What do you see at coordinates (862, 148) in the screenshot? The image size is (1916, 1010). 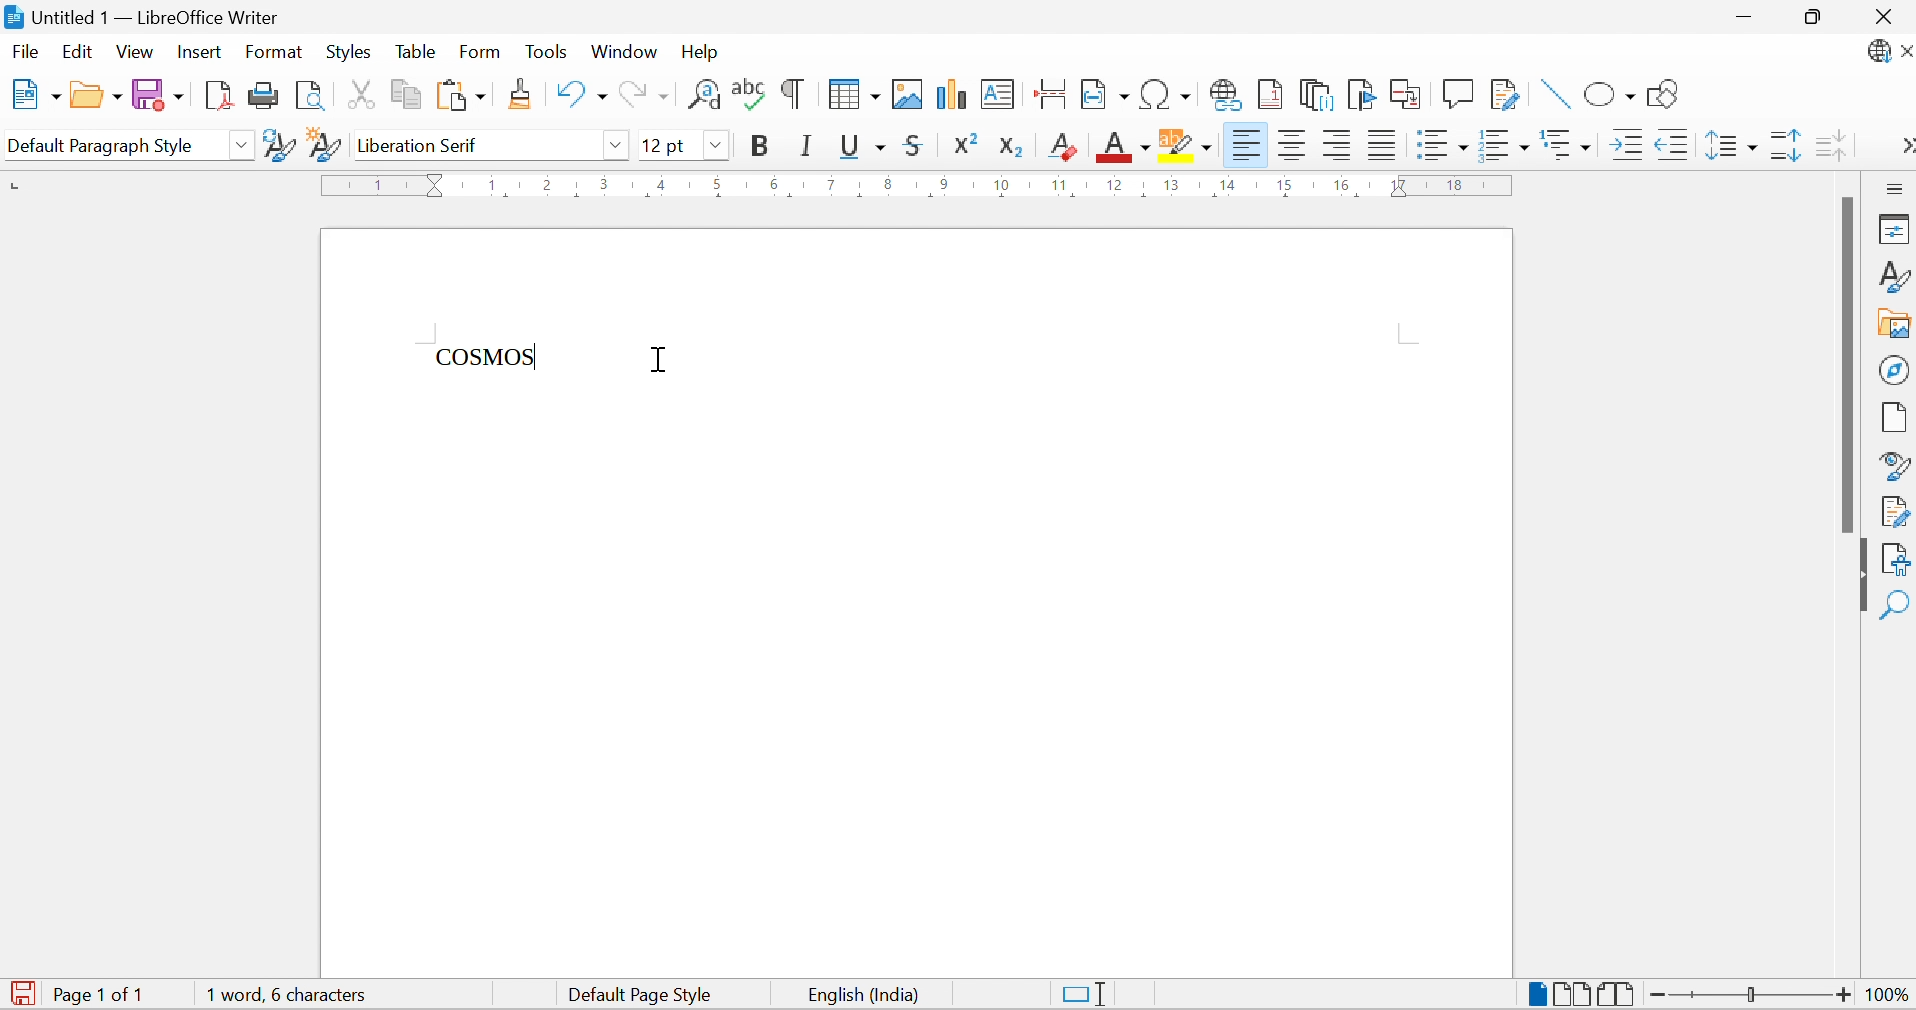 I see `Underline` at bounding box center [862, 148].